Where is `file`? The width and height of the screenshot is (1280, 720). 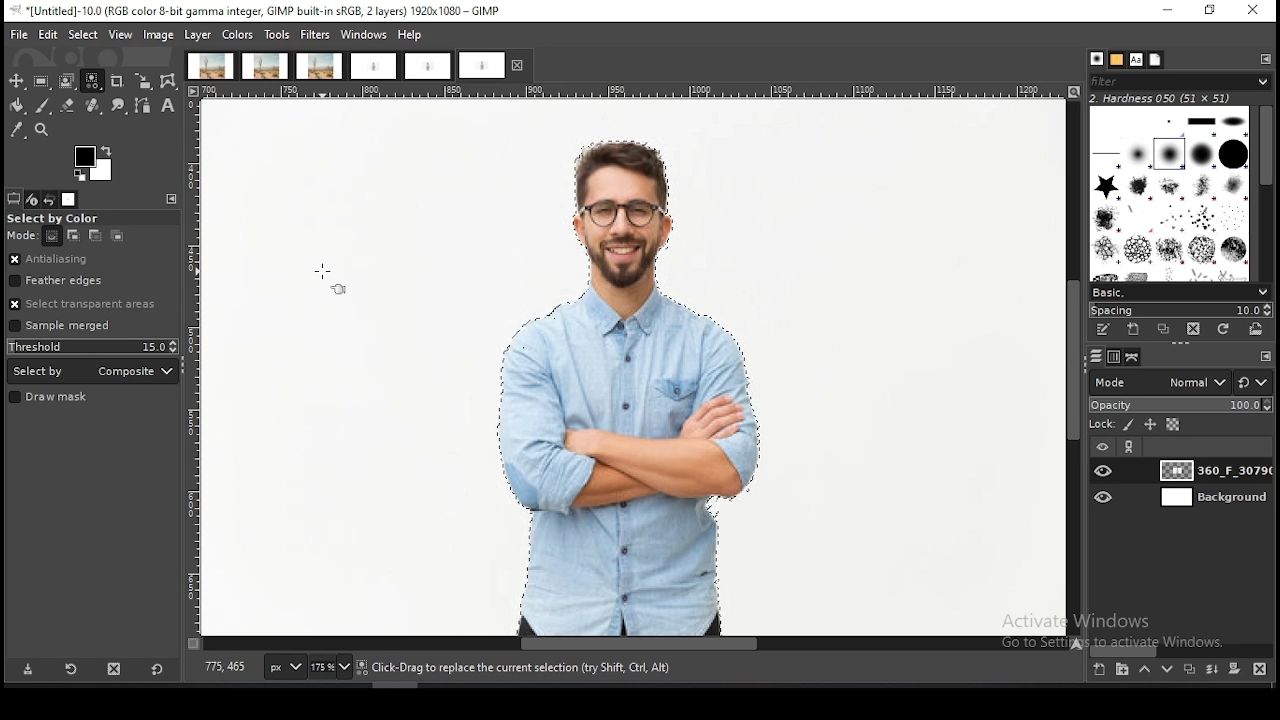
file is located at coordinates (20, 35).